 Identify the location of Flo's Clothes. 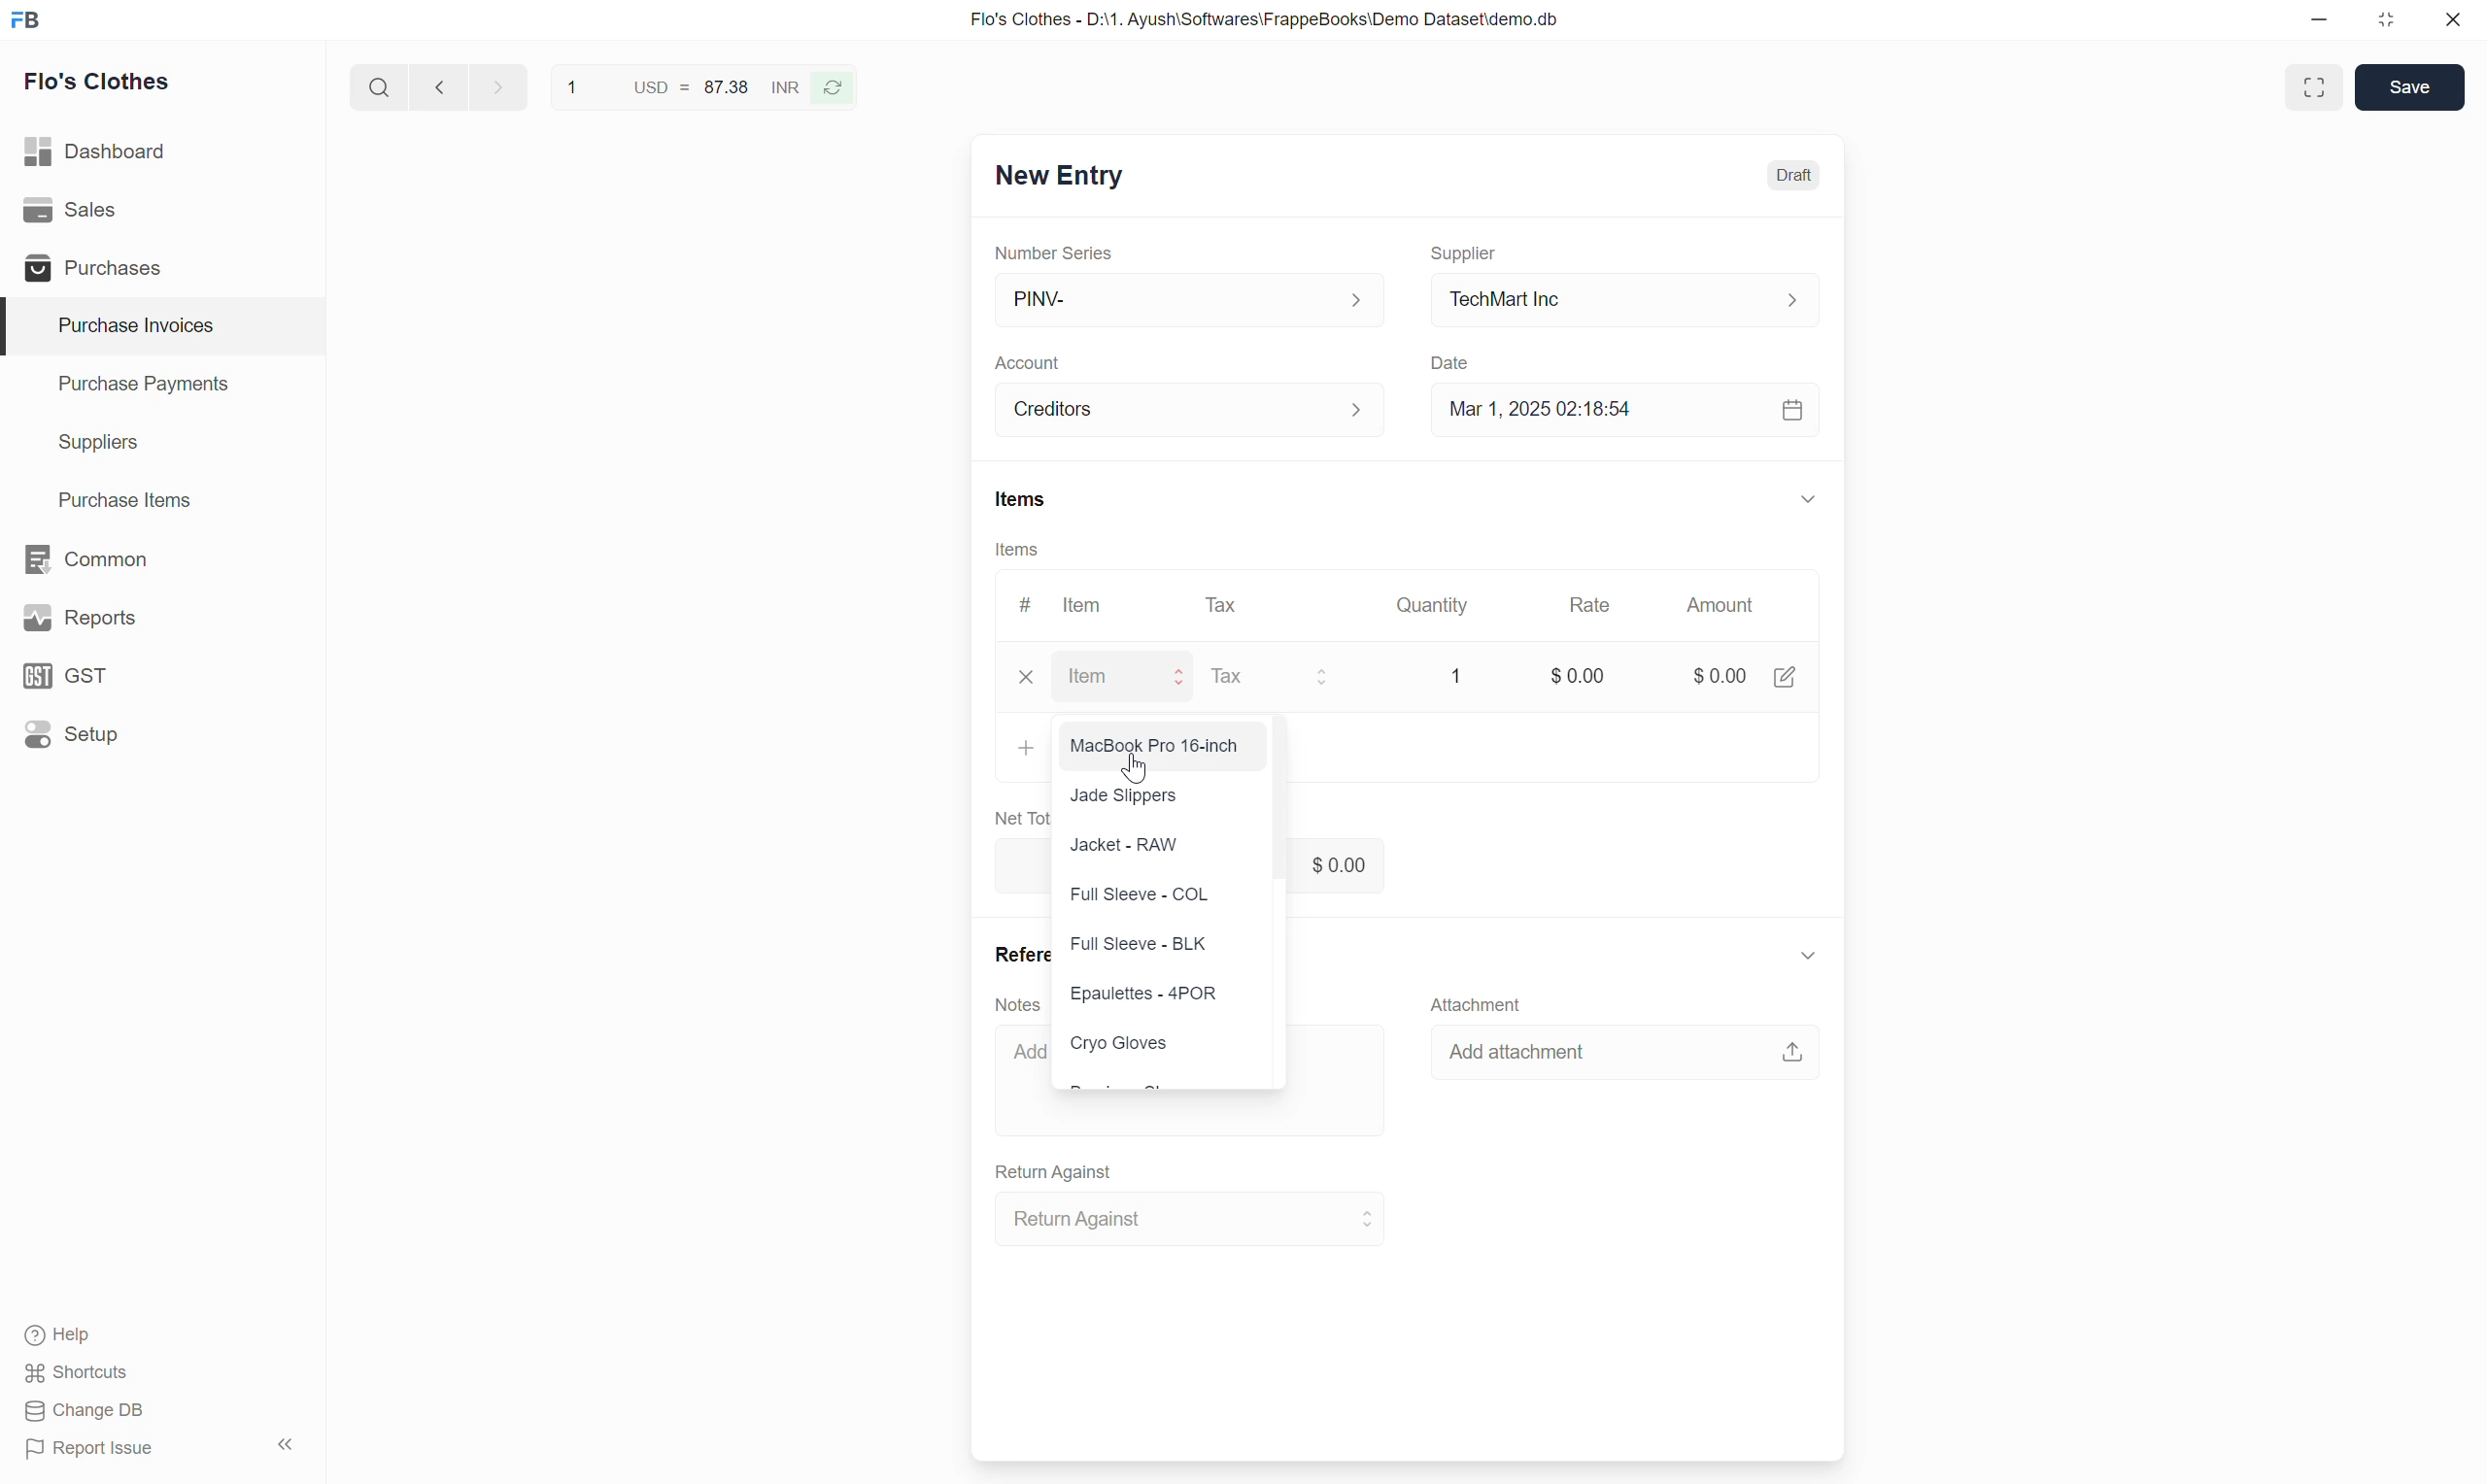
(98, 82).